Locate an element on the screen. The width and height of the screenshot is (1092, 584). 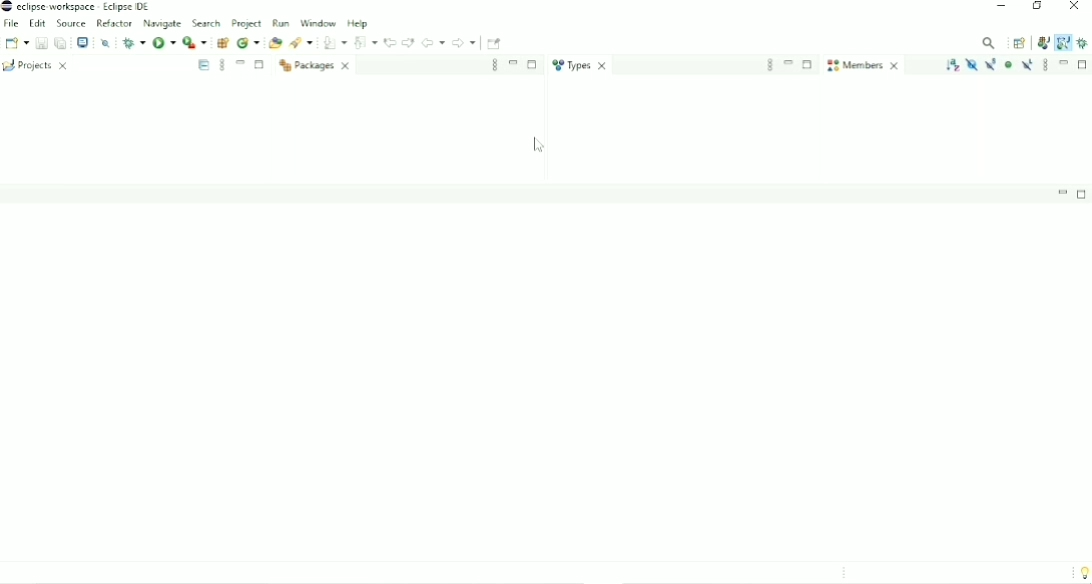
previous Annotation is located at coordinates (366, 42).